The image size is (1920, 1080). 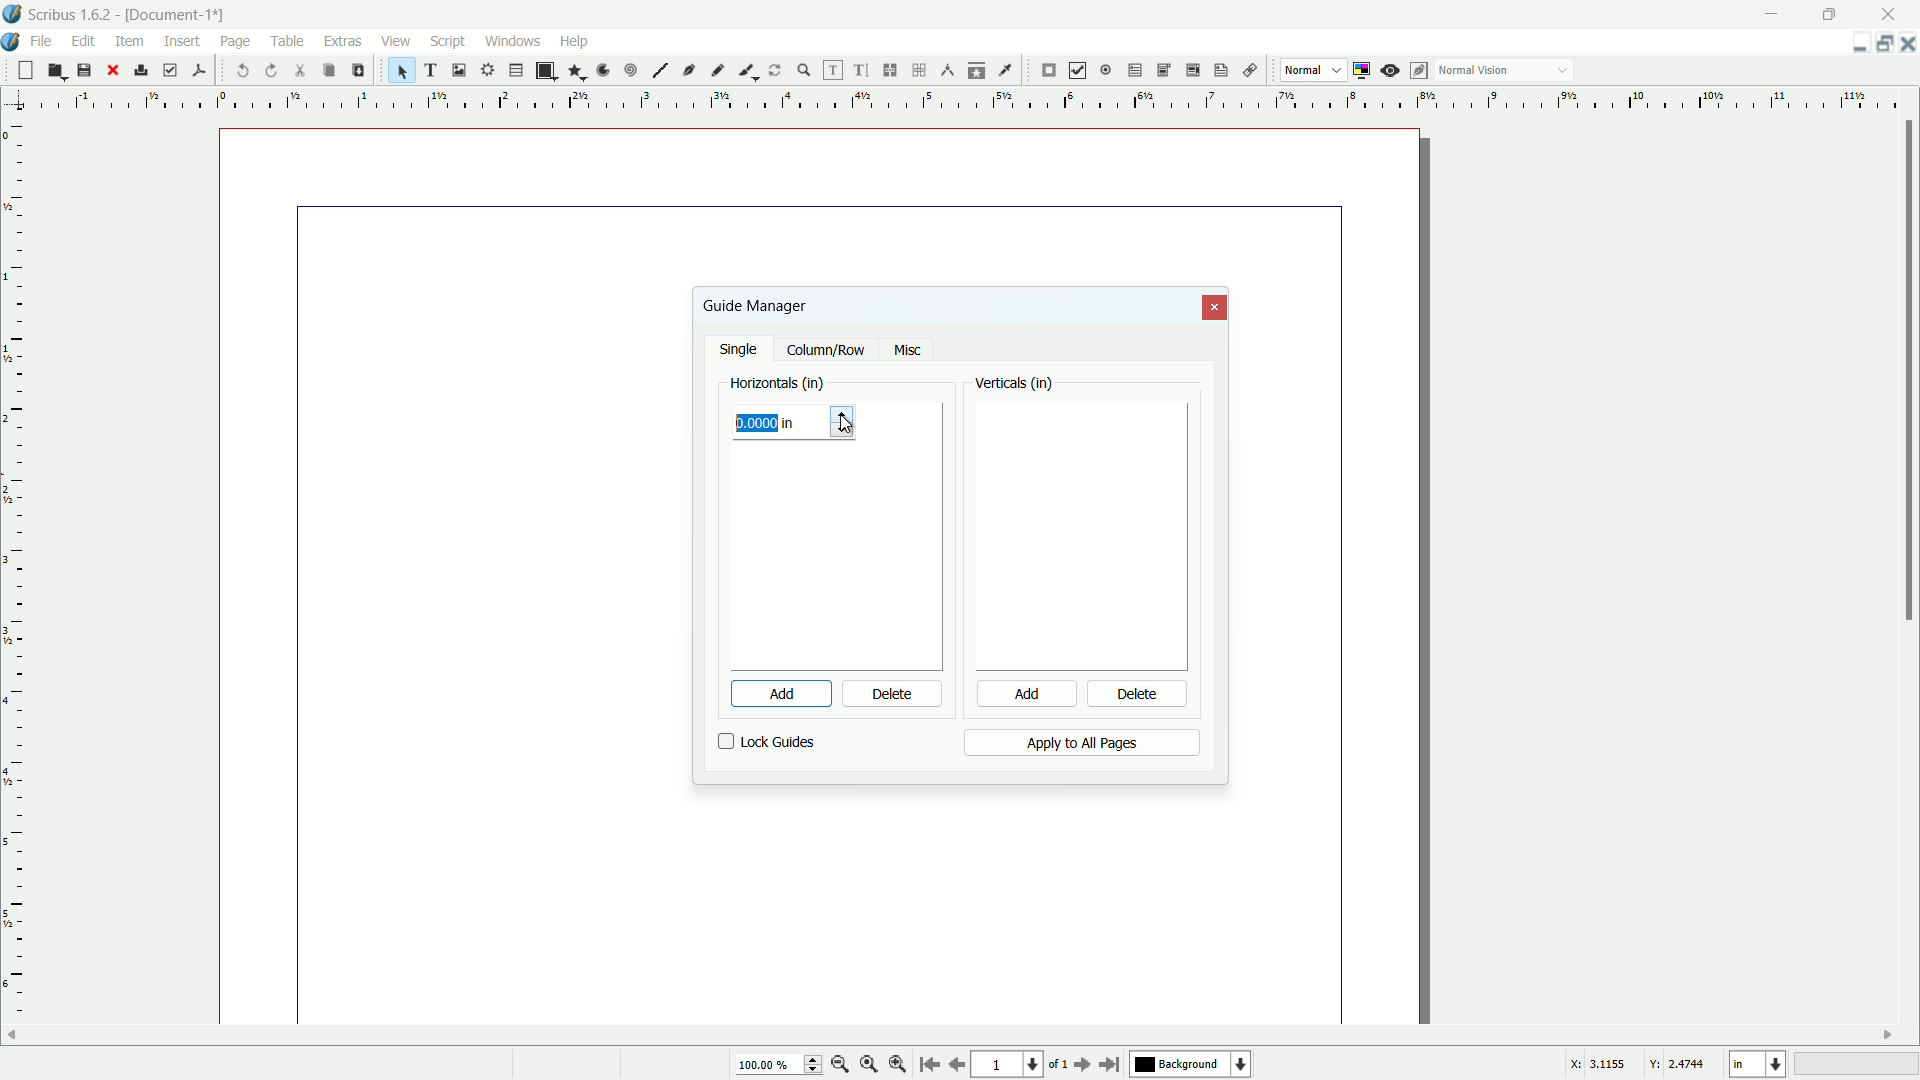 What do you see at coordinates (244, 71) in the screenshot?
I see `undo` at bounding box center [244, 71].